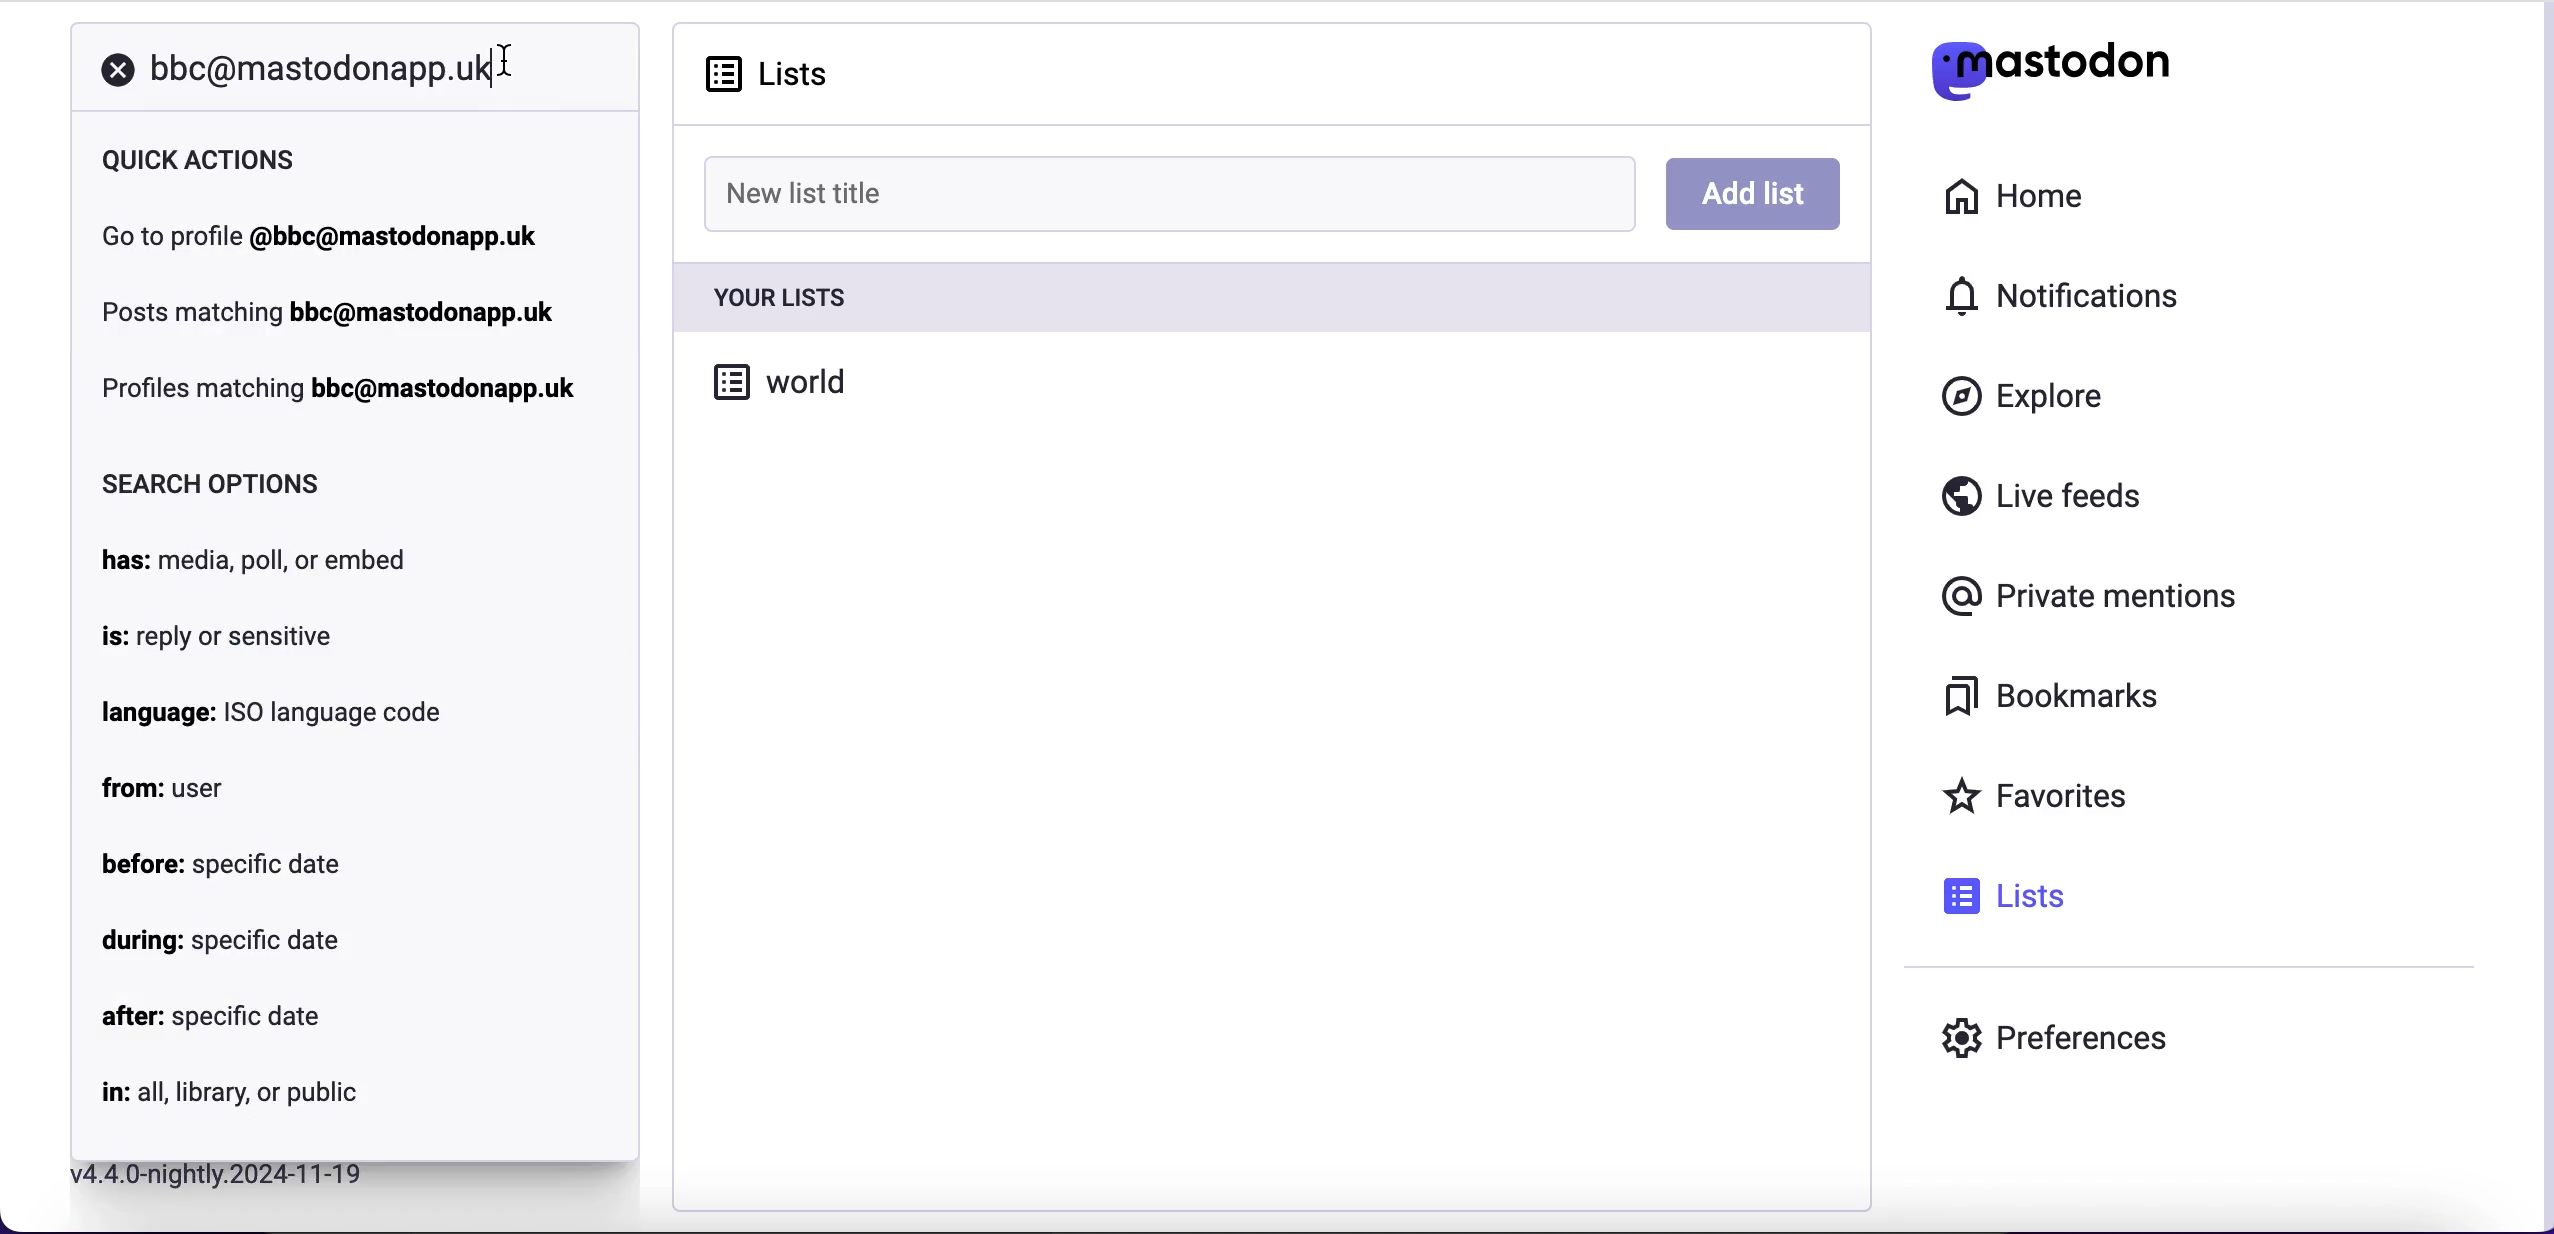  I want to click on scroll bar, so click(2542, 611).